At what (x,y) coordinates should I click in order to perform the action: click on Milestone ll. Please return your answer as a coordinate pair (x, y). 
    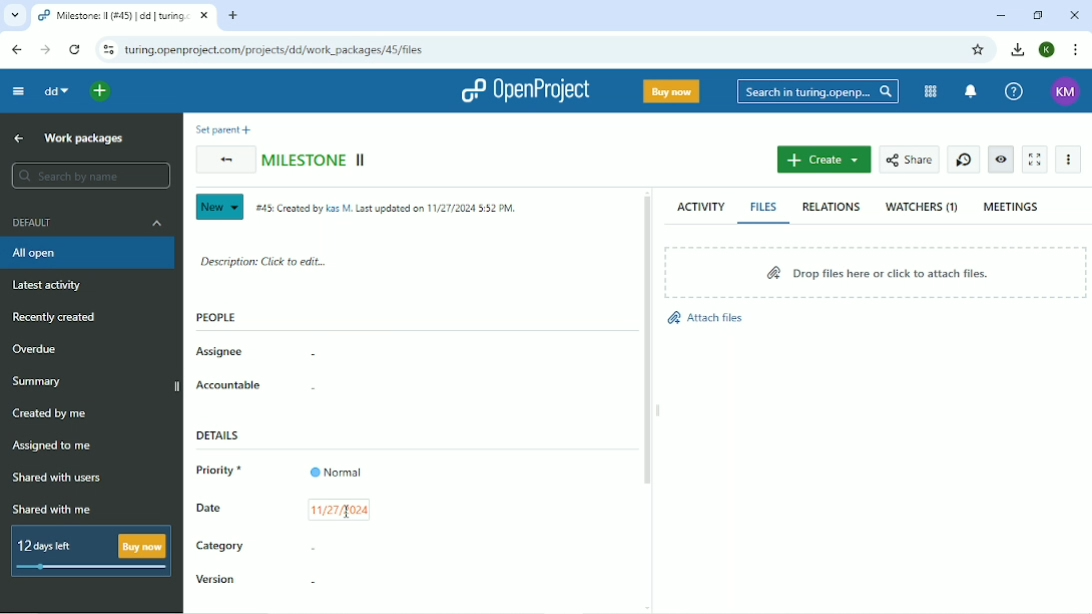
    Looking at the image, I should click on (316, 158).